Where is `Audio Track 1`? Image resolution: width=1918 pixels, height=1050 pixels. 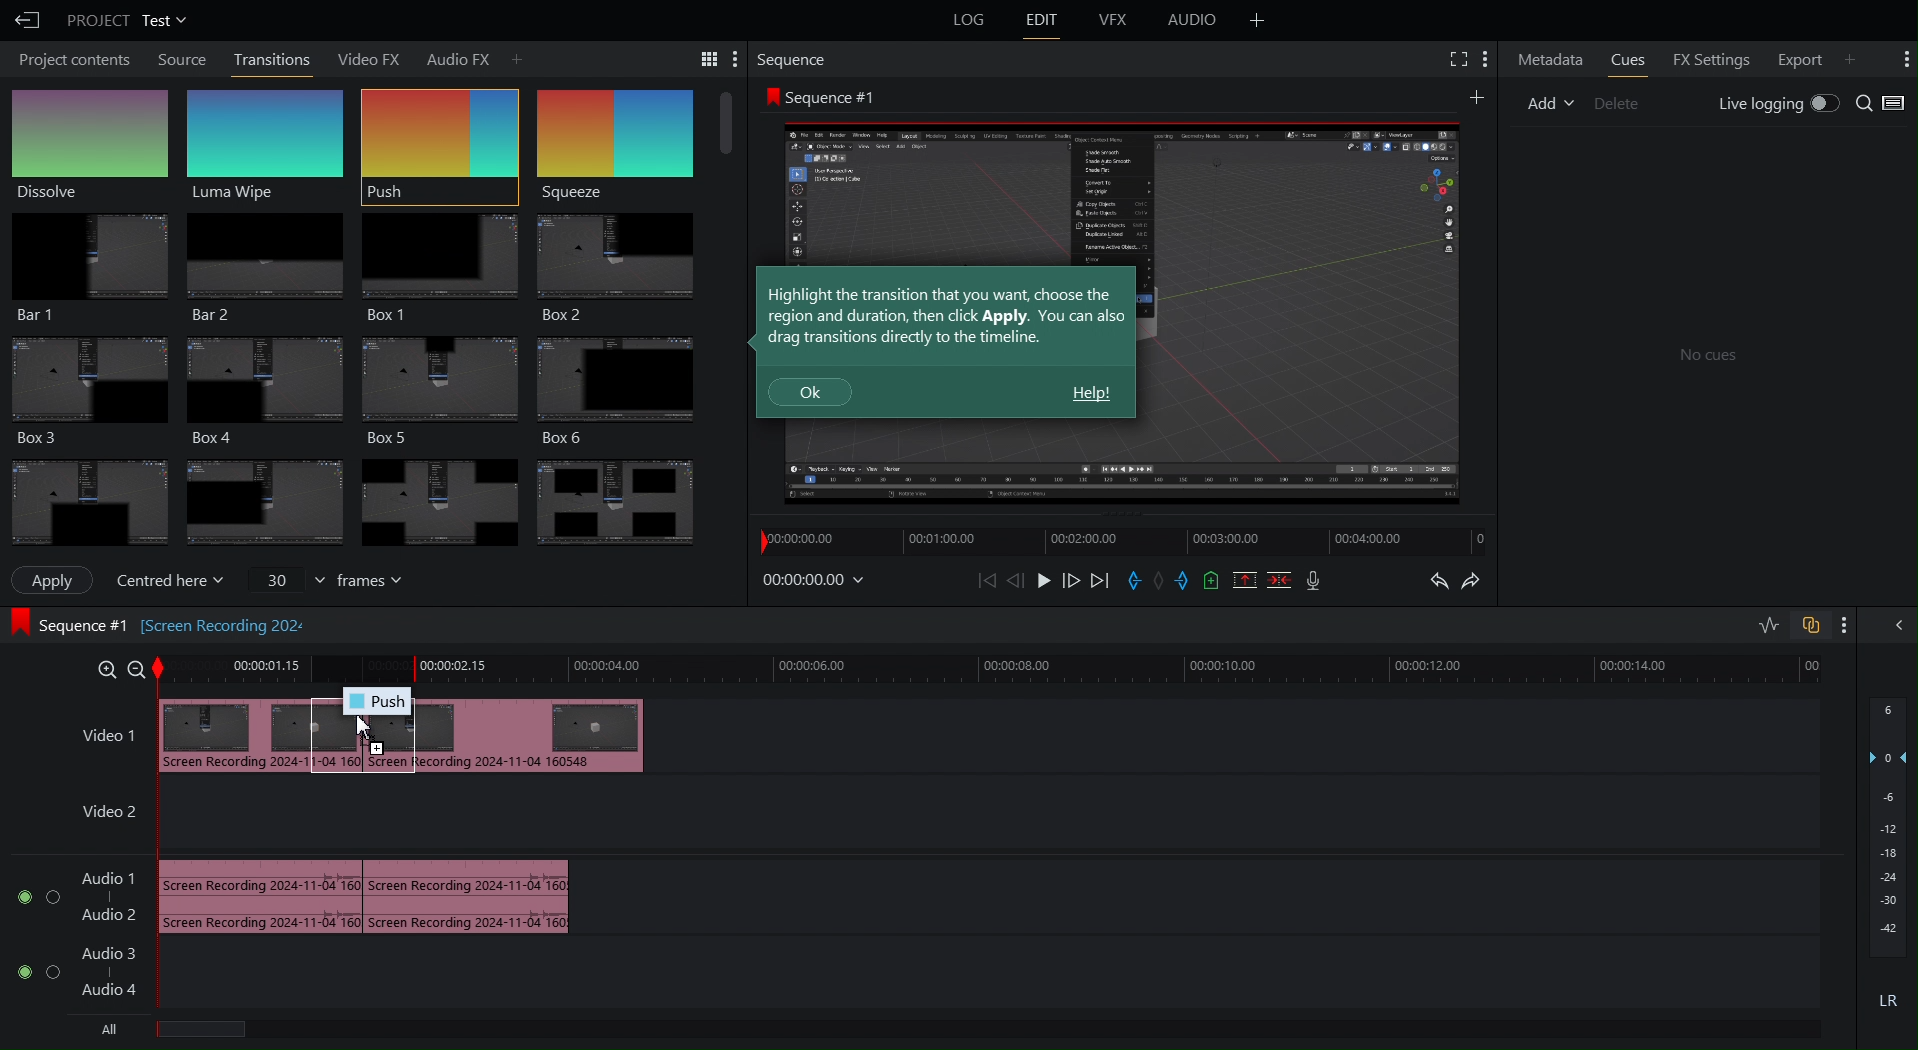
Audio Track 1 is located at coordinates (109, 874).